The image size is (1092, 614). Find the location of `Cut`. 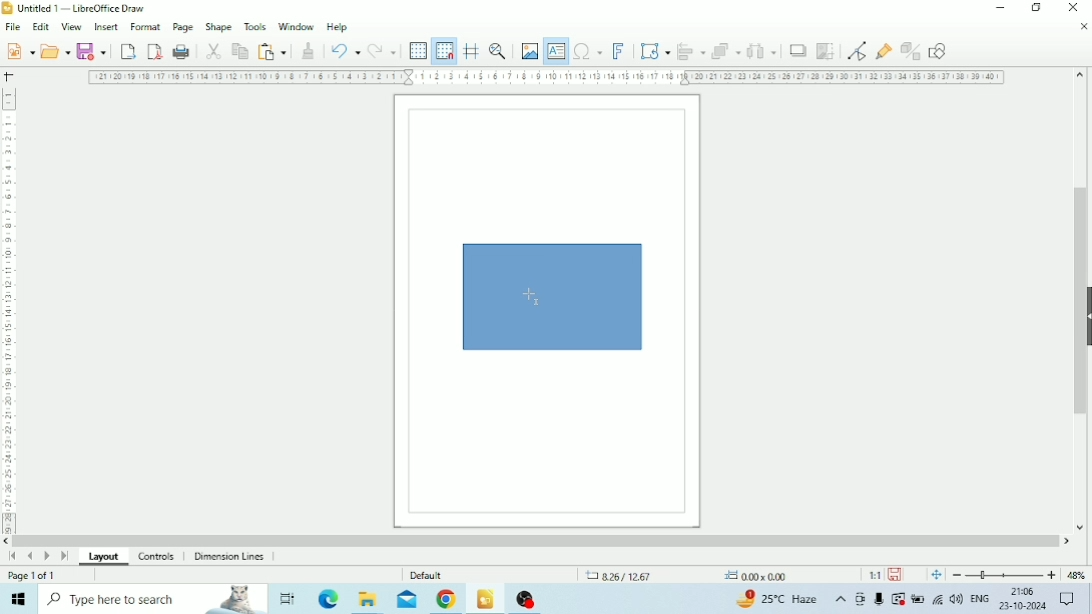

Cut is located at coordinates (214, 51).